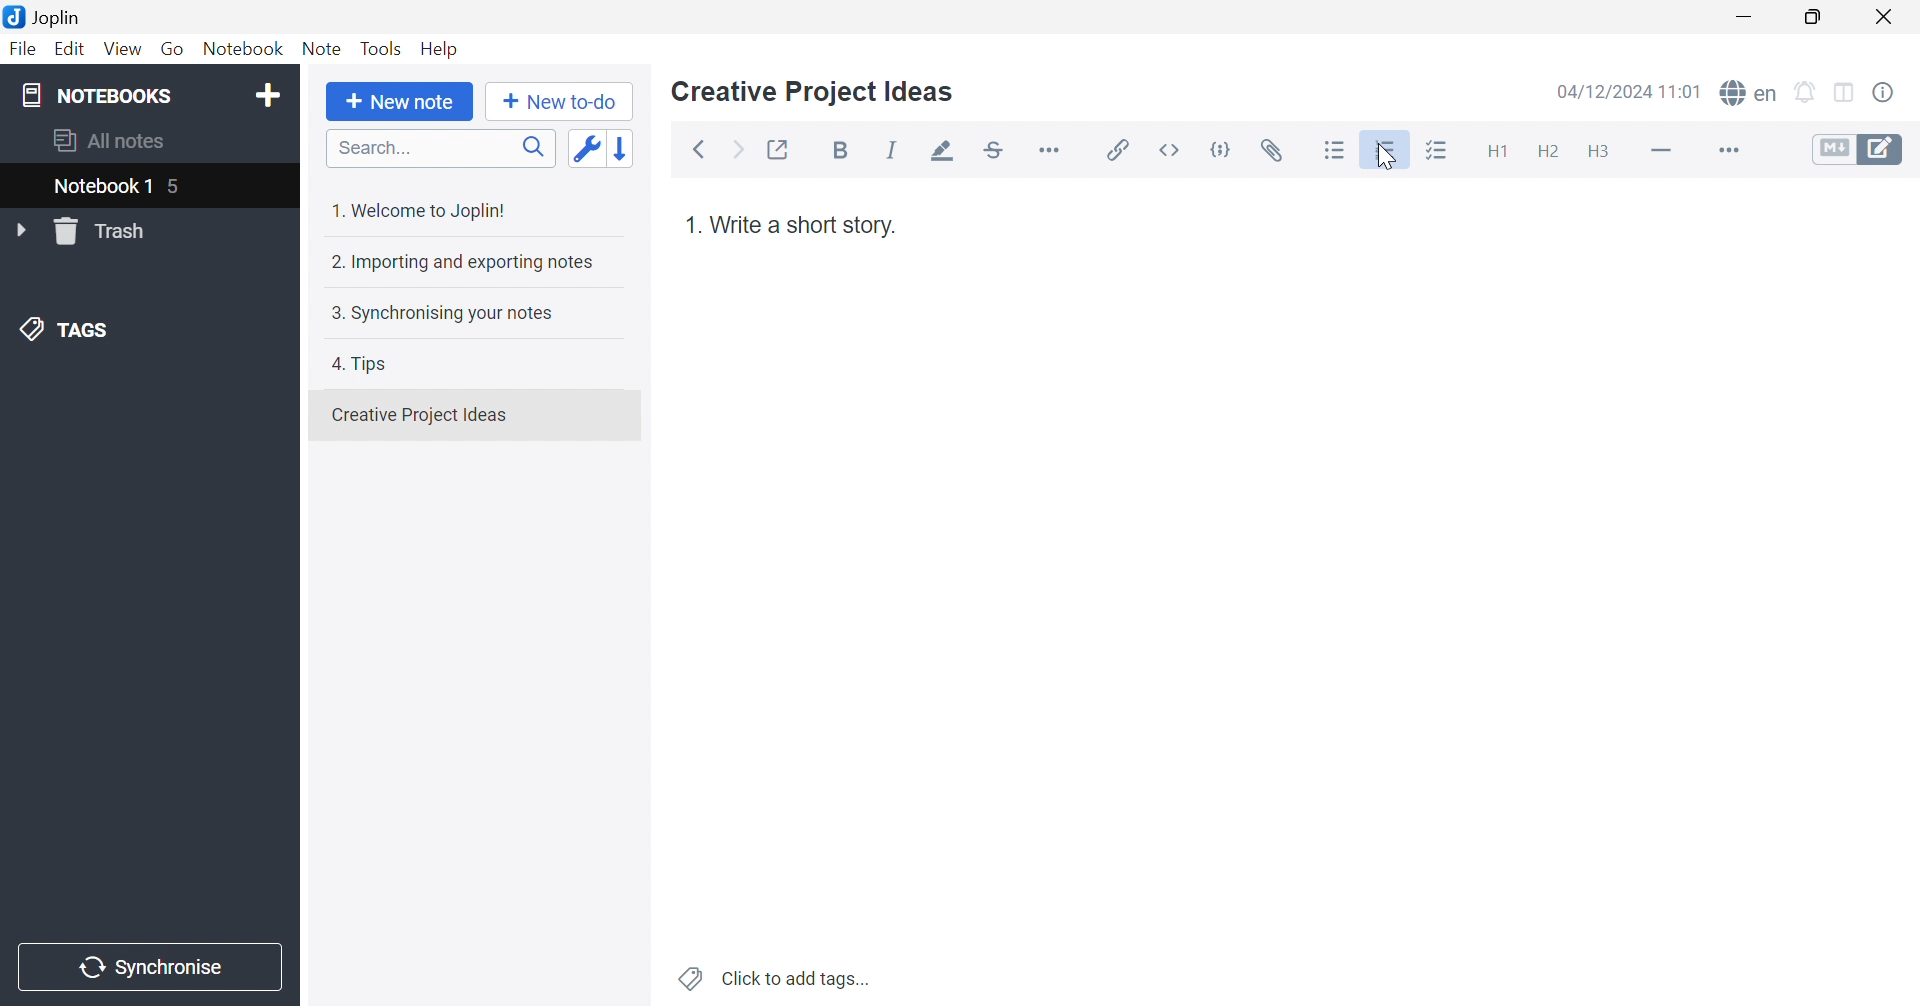 The width and height of the screenshot is (1920, 1006). Describe the element at coordinates (1496, 153) in the screenshot. I see `Heading 1` at that location.